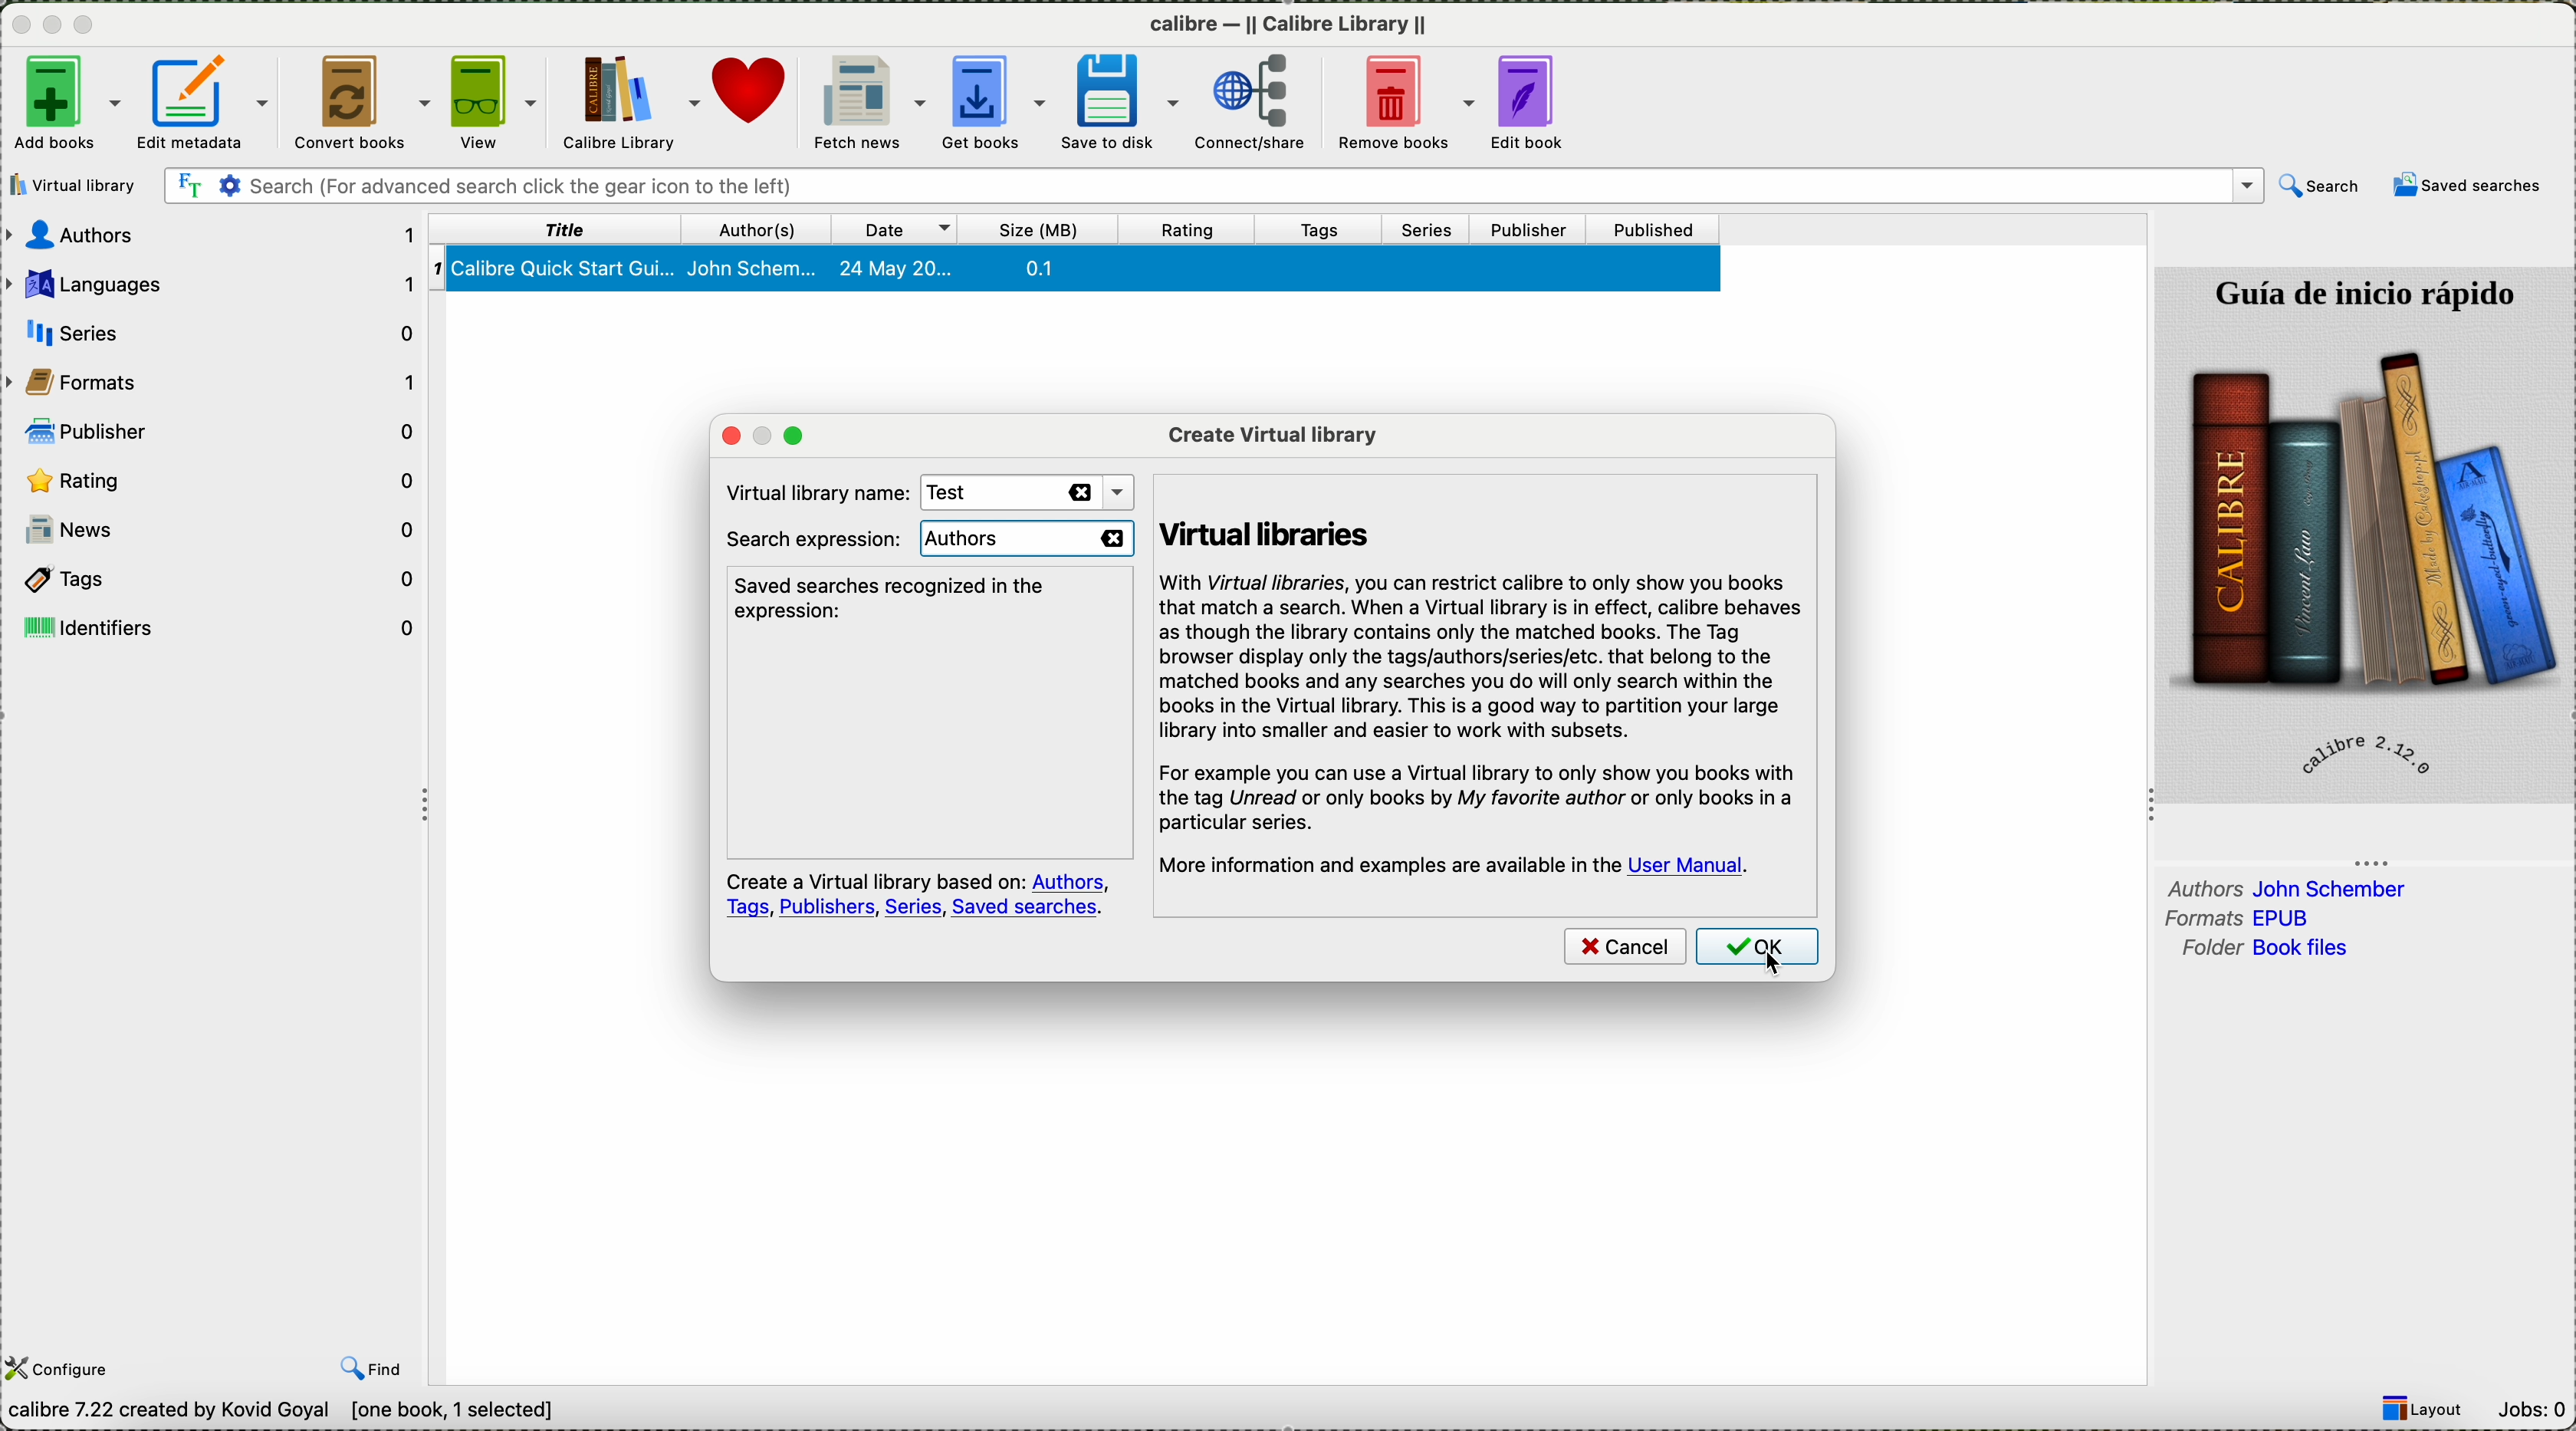 Image resolution: width=2576 pixels, height=1431 pixels. What do you see at coordinates (2288, 886) in the screenshot?
I see `authors` at bounding box center [2288, 886].